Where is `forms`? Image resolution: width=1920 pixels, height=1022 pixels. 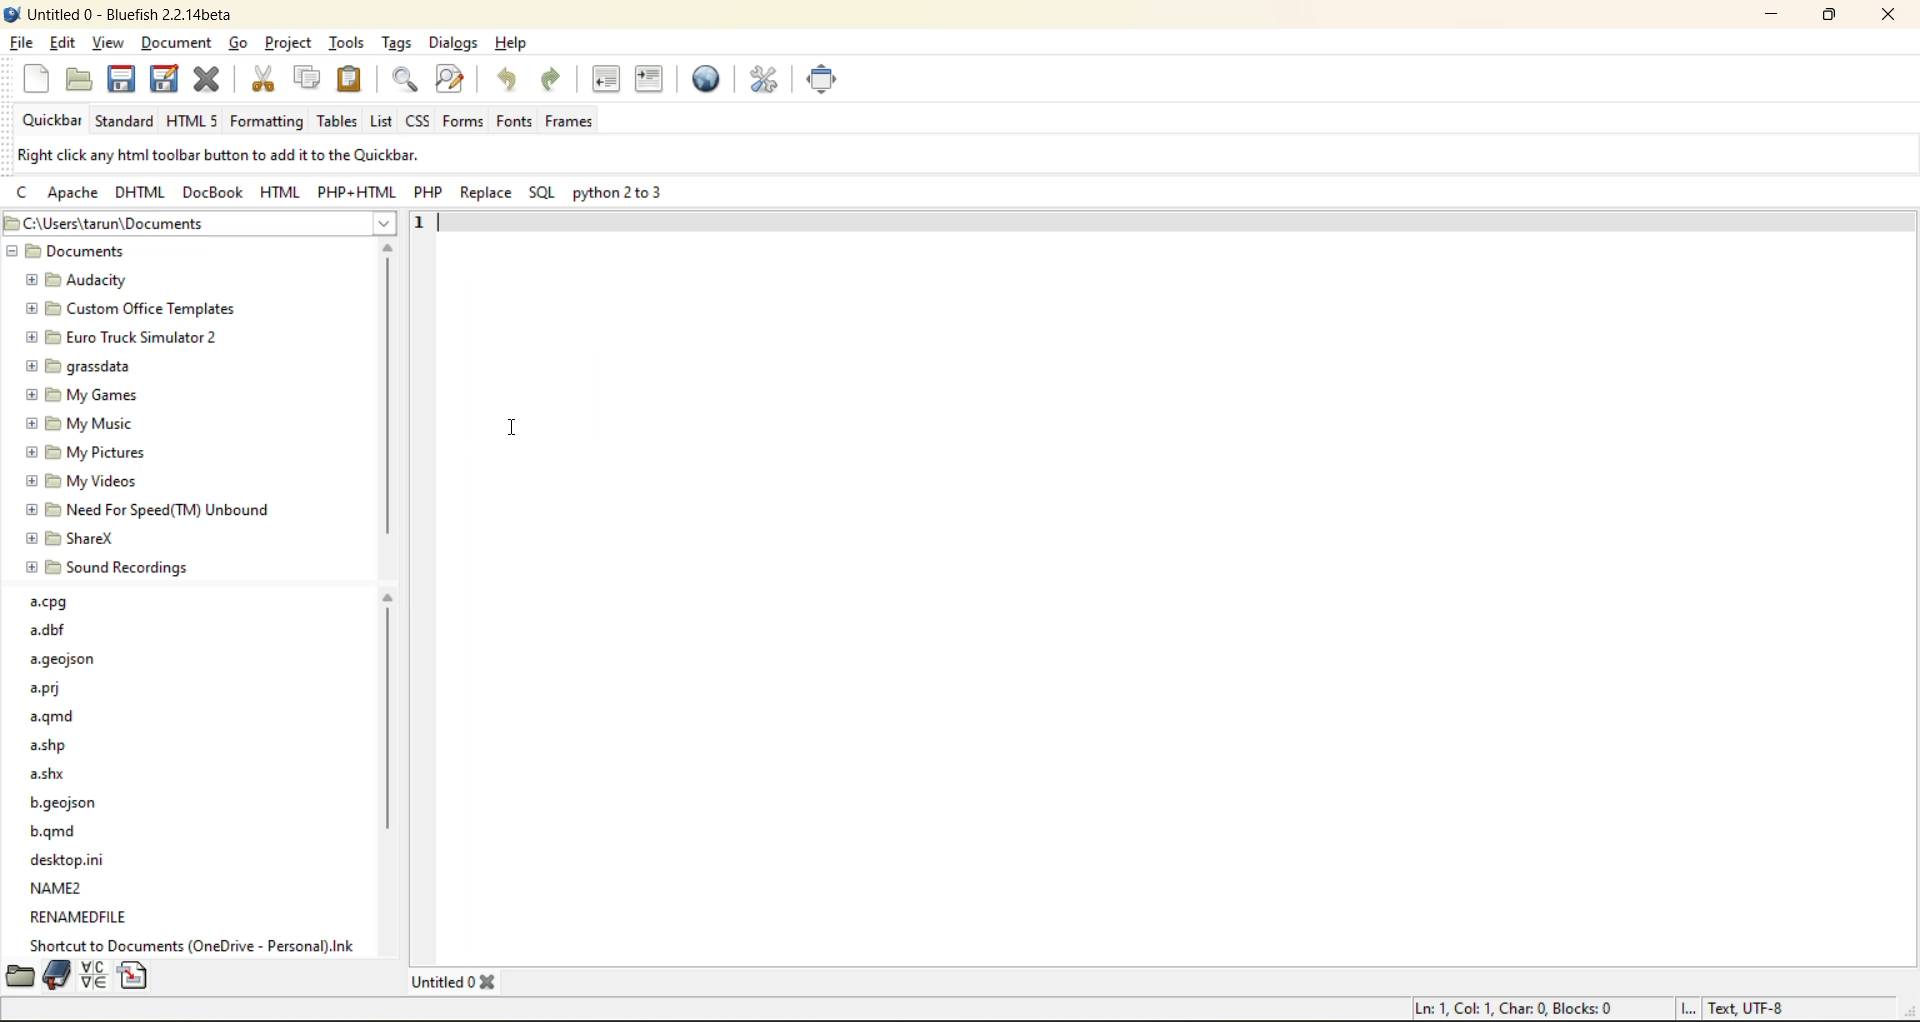 forms is located at coordinates (464, 122).